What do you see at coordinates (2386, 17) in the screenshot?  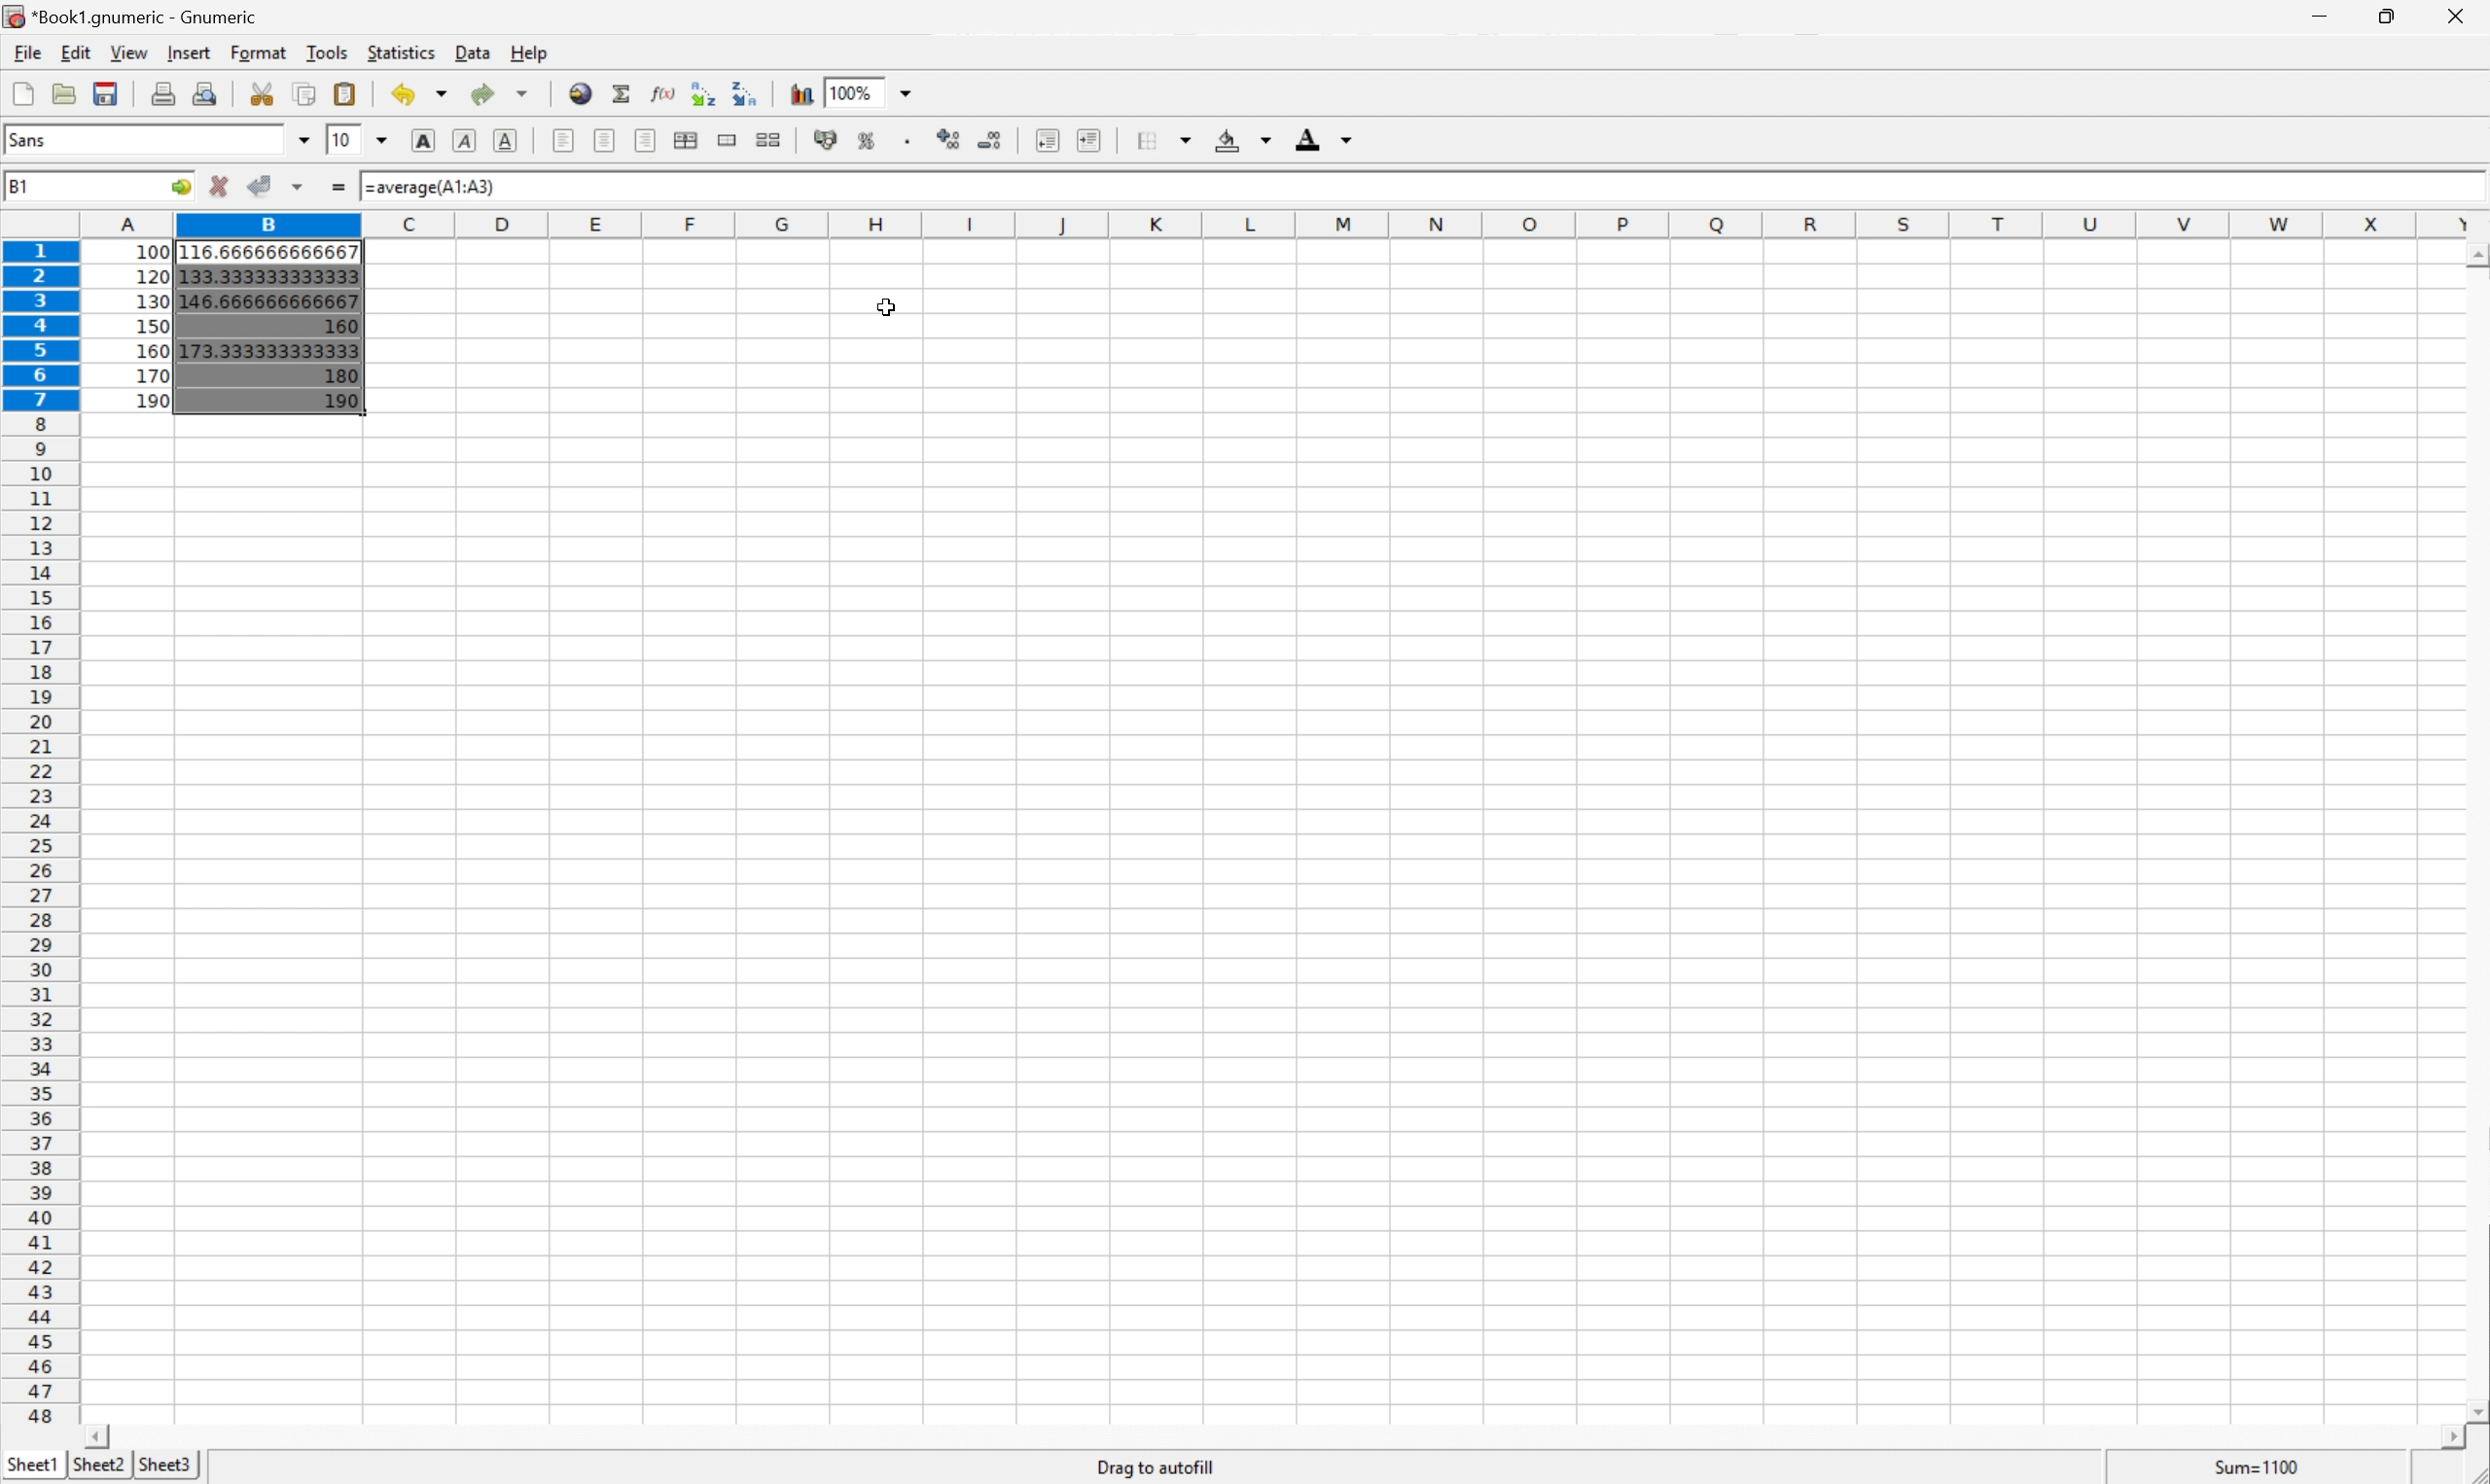 I see `Restore Down` at bounding box center [2386, 17].